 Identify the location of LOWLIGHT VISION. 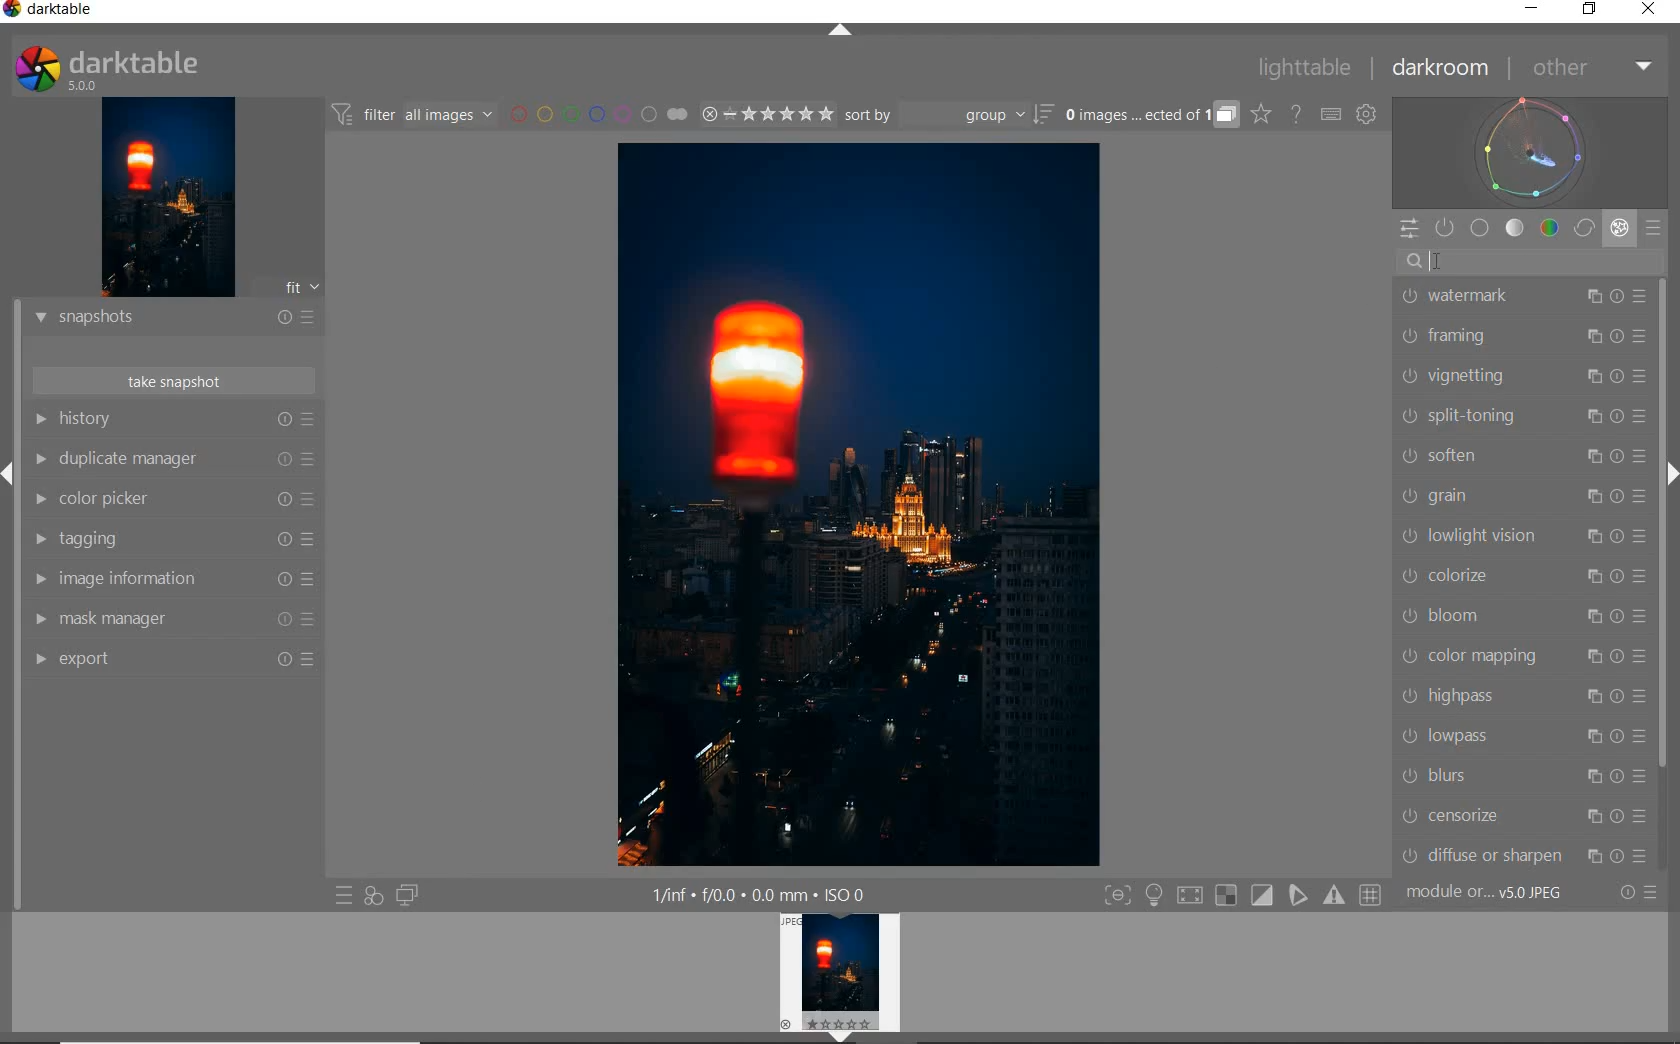
(1473, 538).